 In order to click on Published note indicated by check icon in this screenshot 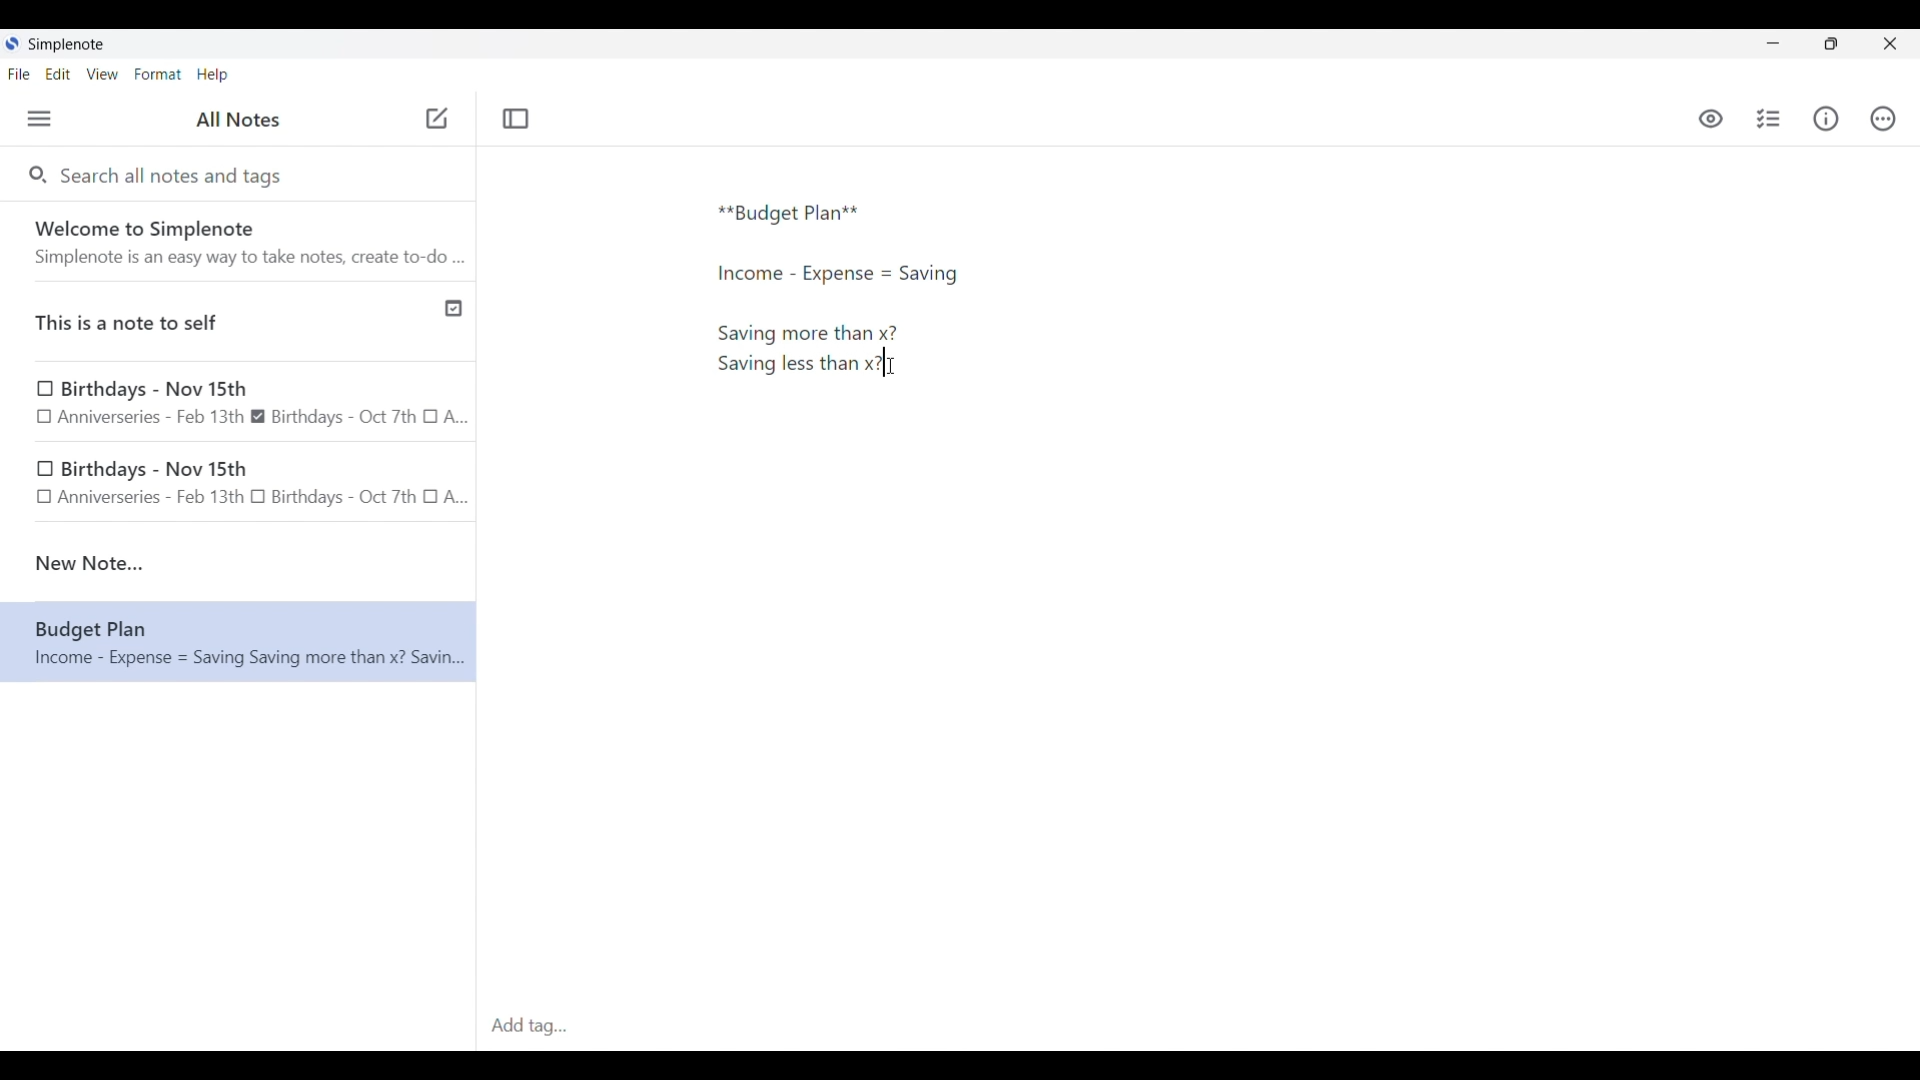, I will do `click(240, 322)`.